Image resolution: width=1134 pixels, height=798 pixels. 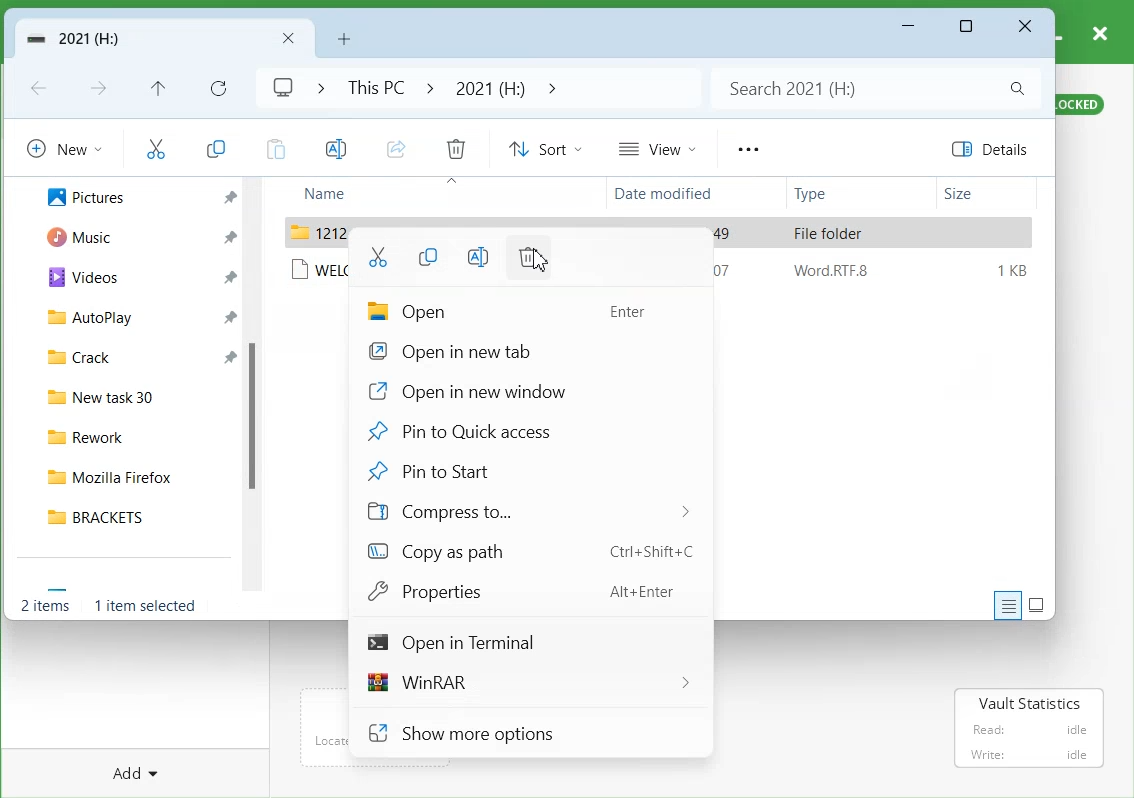 I want to click on Music, so click(x=77, y=238).